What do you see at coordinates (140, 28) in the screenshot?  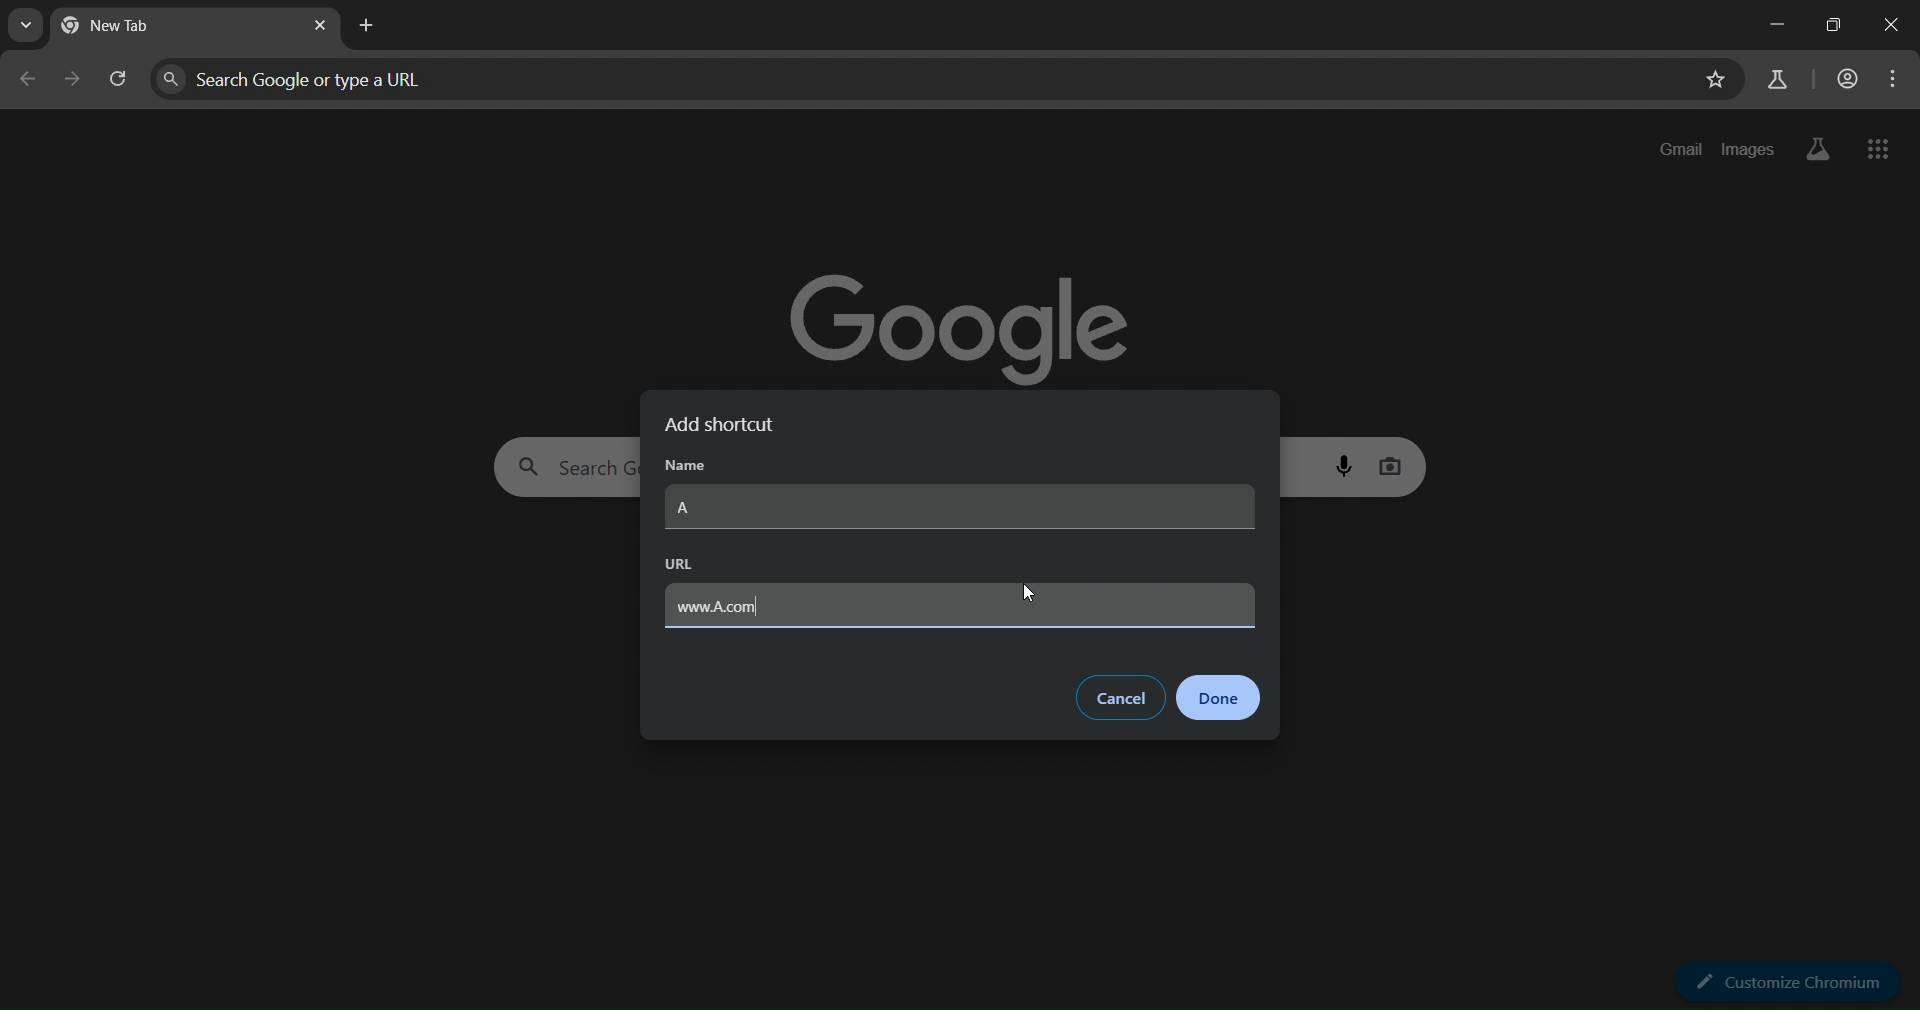 I see `current page` at bounding box center [140, 28].